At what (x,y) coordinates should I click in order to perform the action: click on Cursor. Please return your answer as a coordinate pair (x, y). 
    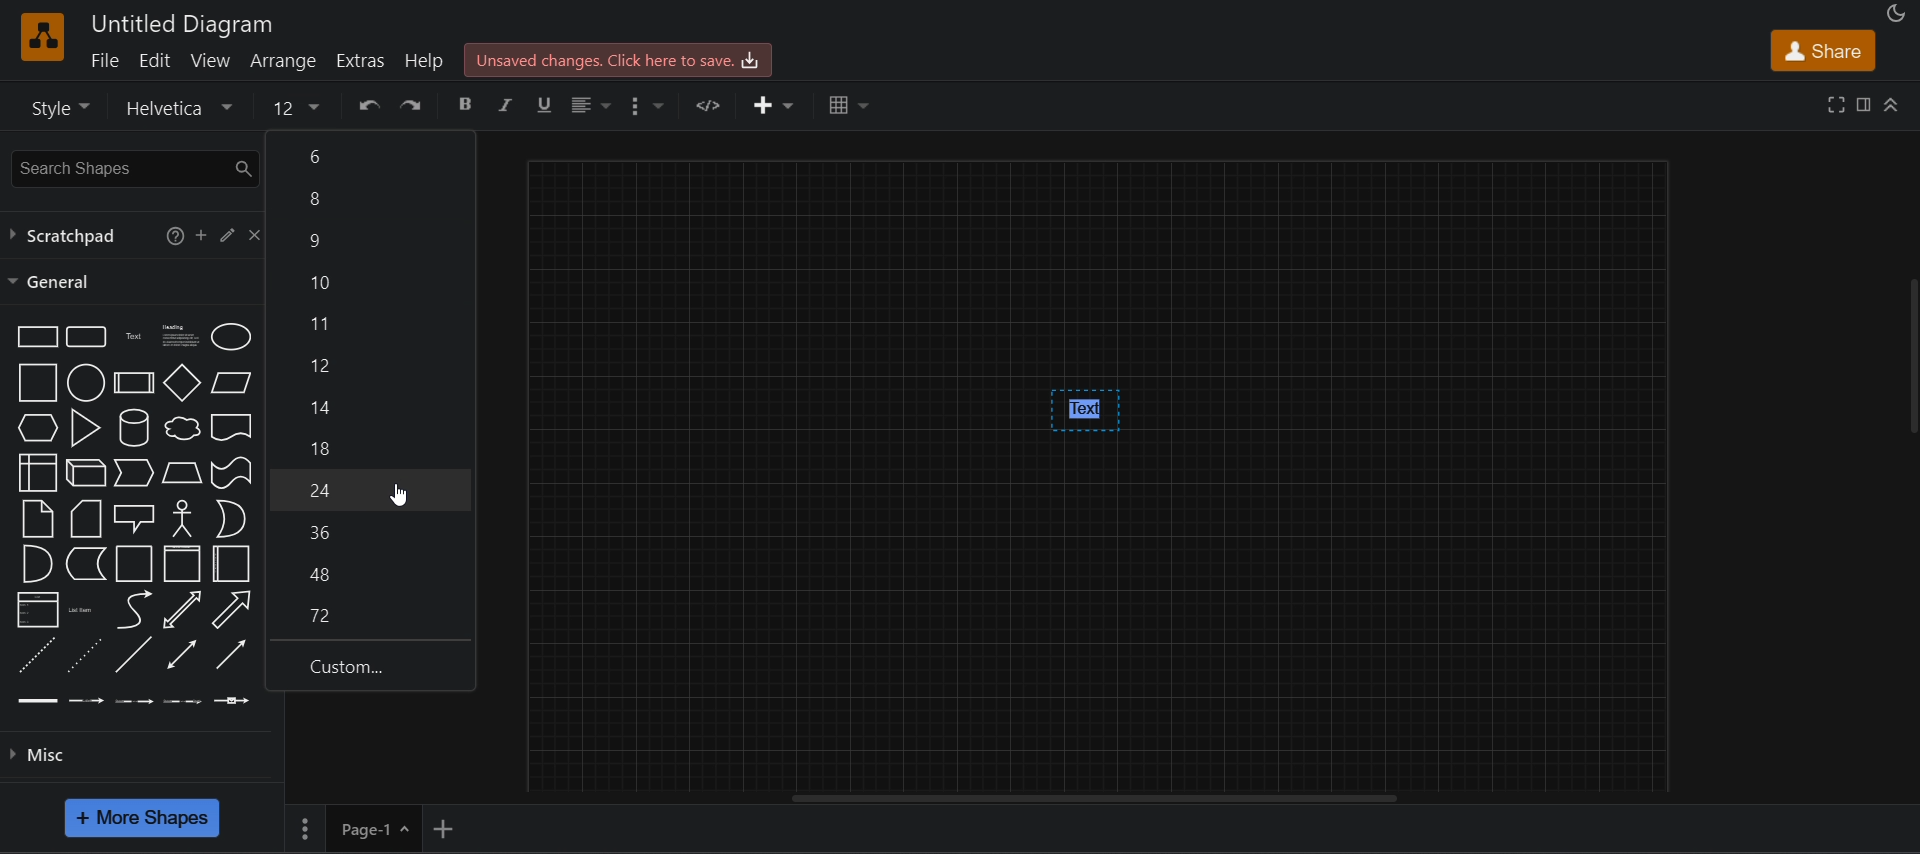
    Looking at the image, I should click on (398, 495).